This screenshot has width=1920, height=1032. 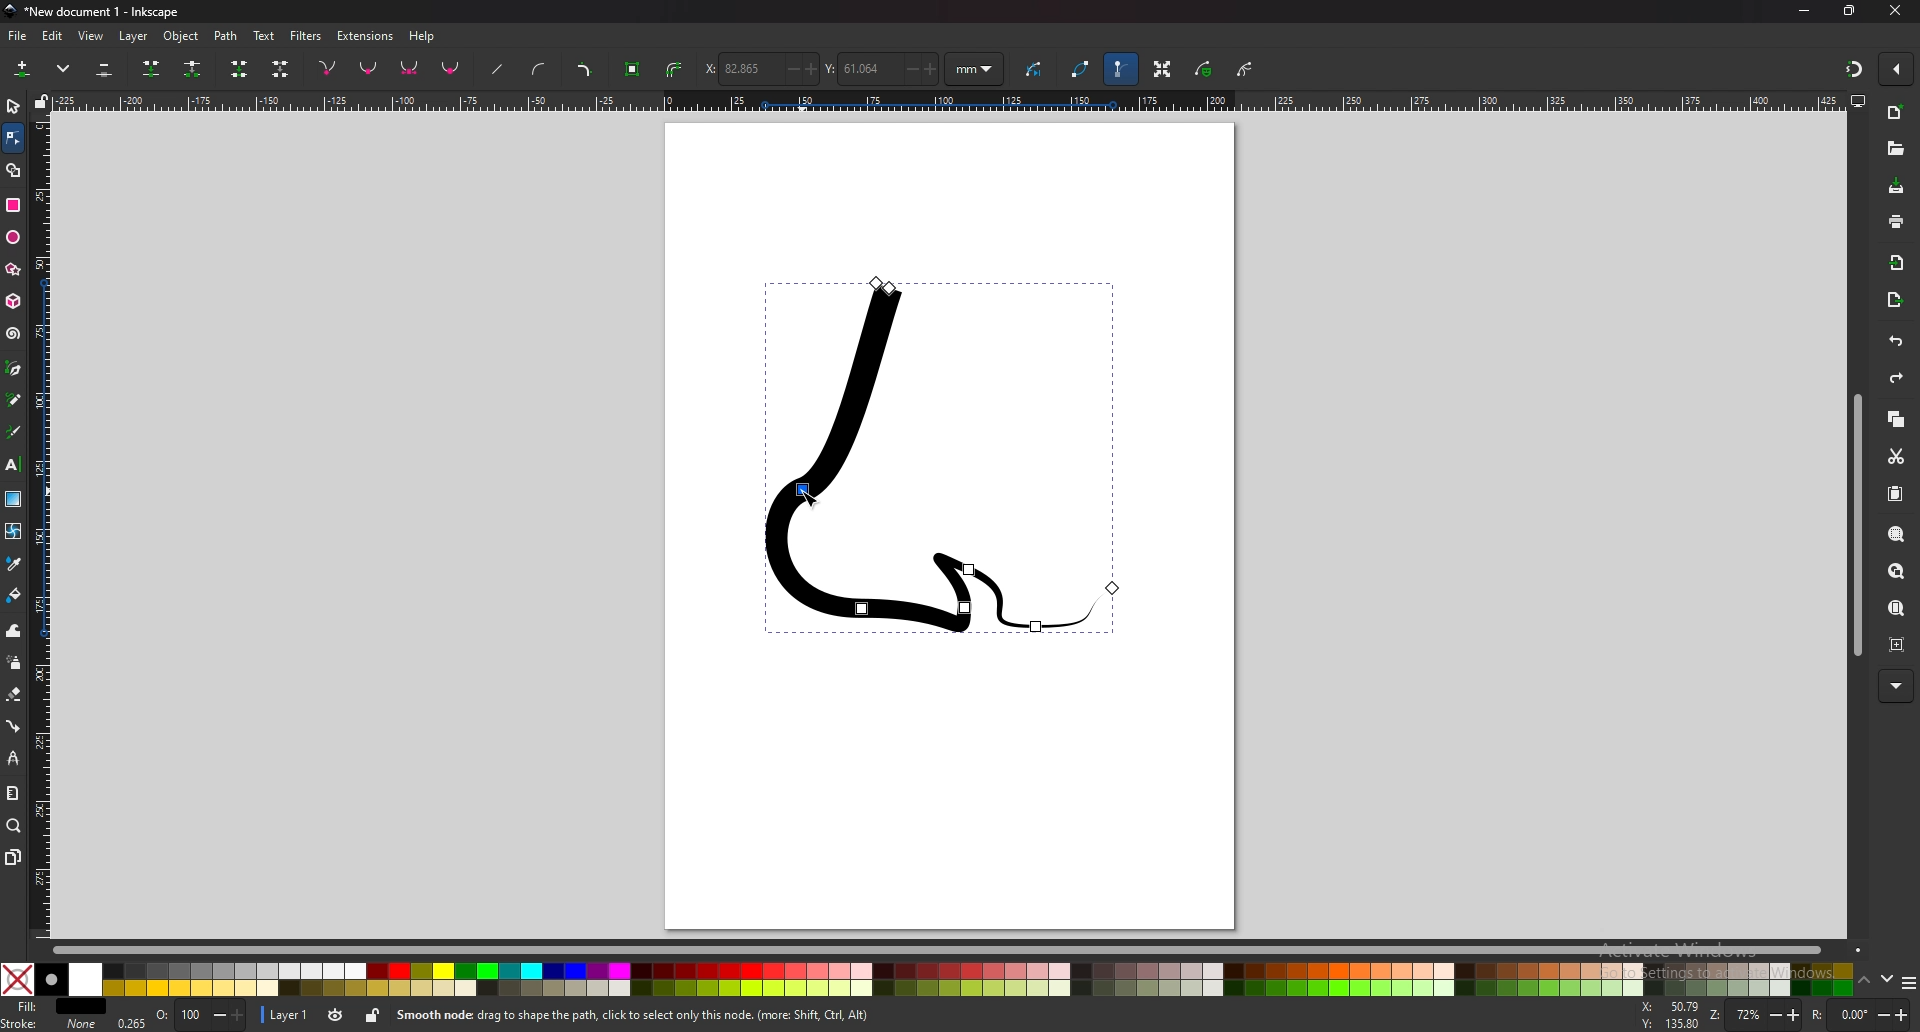 What do you see at coordinates (13, 531) in the screenshot?
I see `mesh` at bounding box center [13, 531].